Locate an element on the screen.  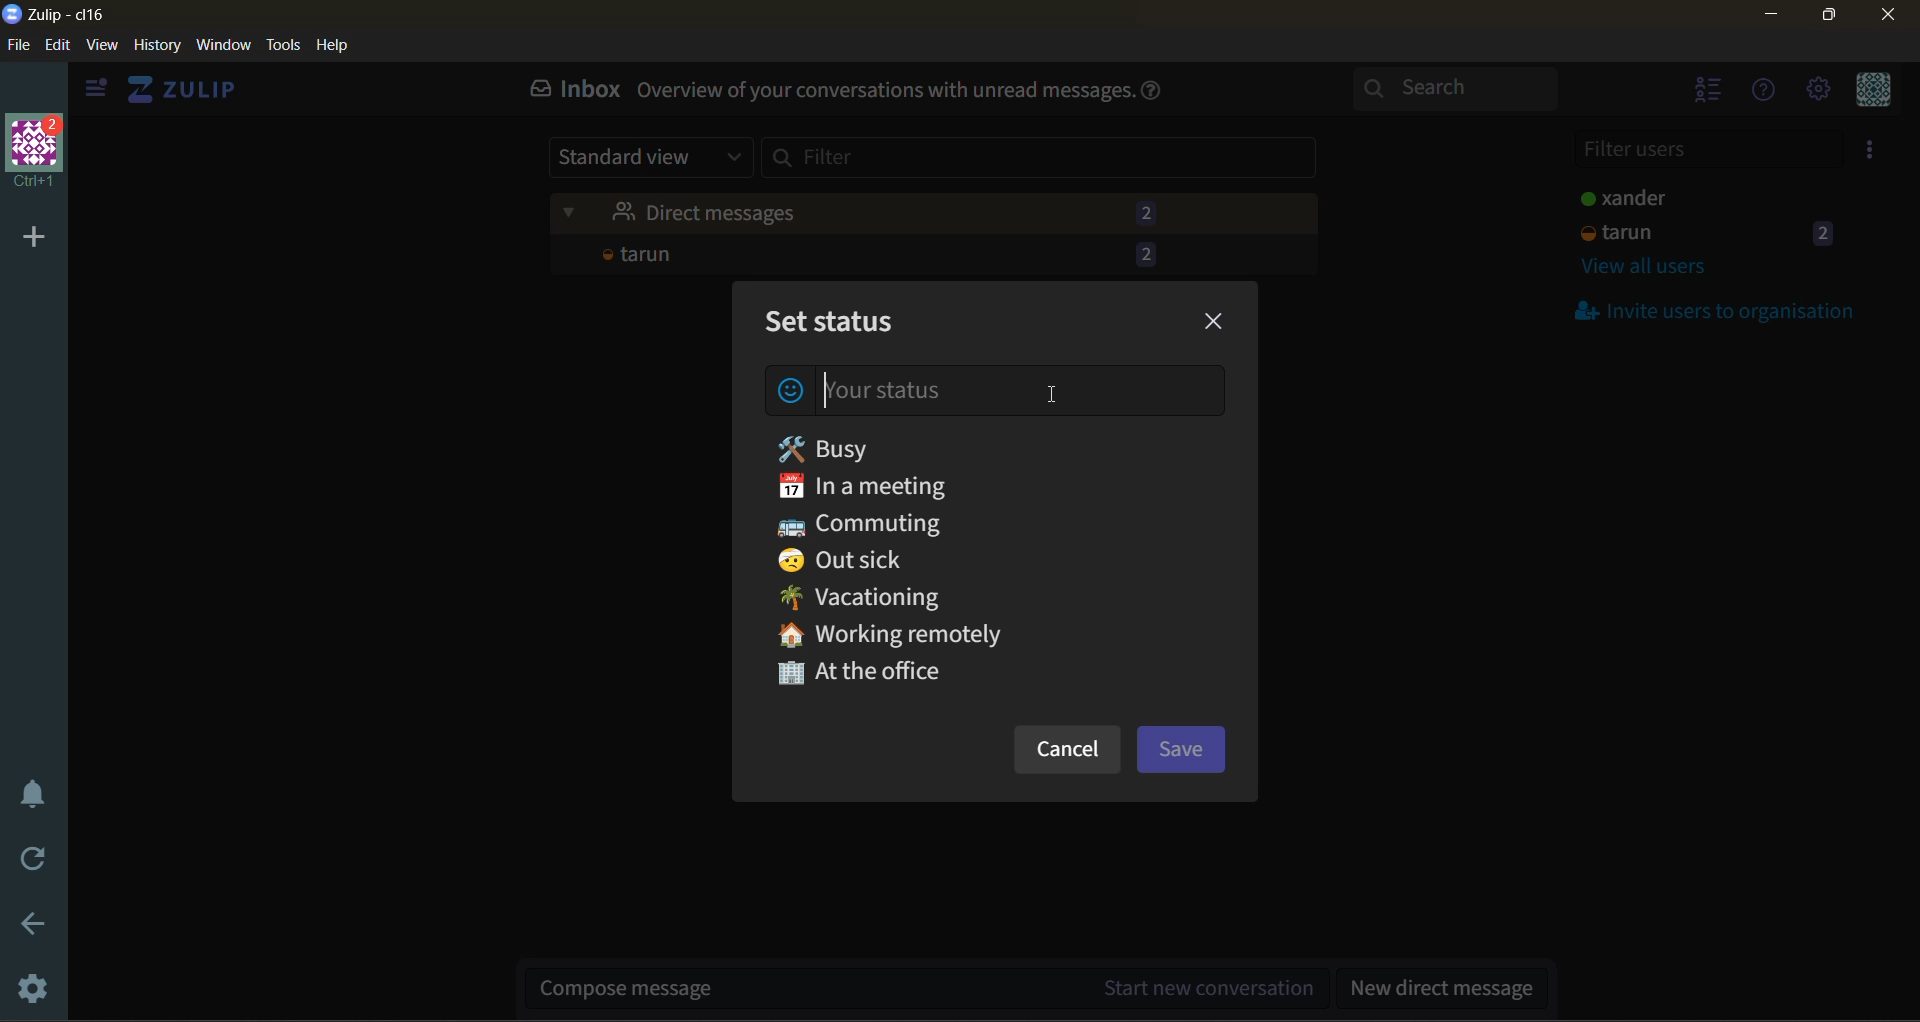
In a meeting is located at coordinates (930, 483).